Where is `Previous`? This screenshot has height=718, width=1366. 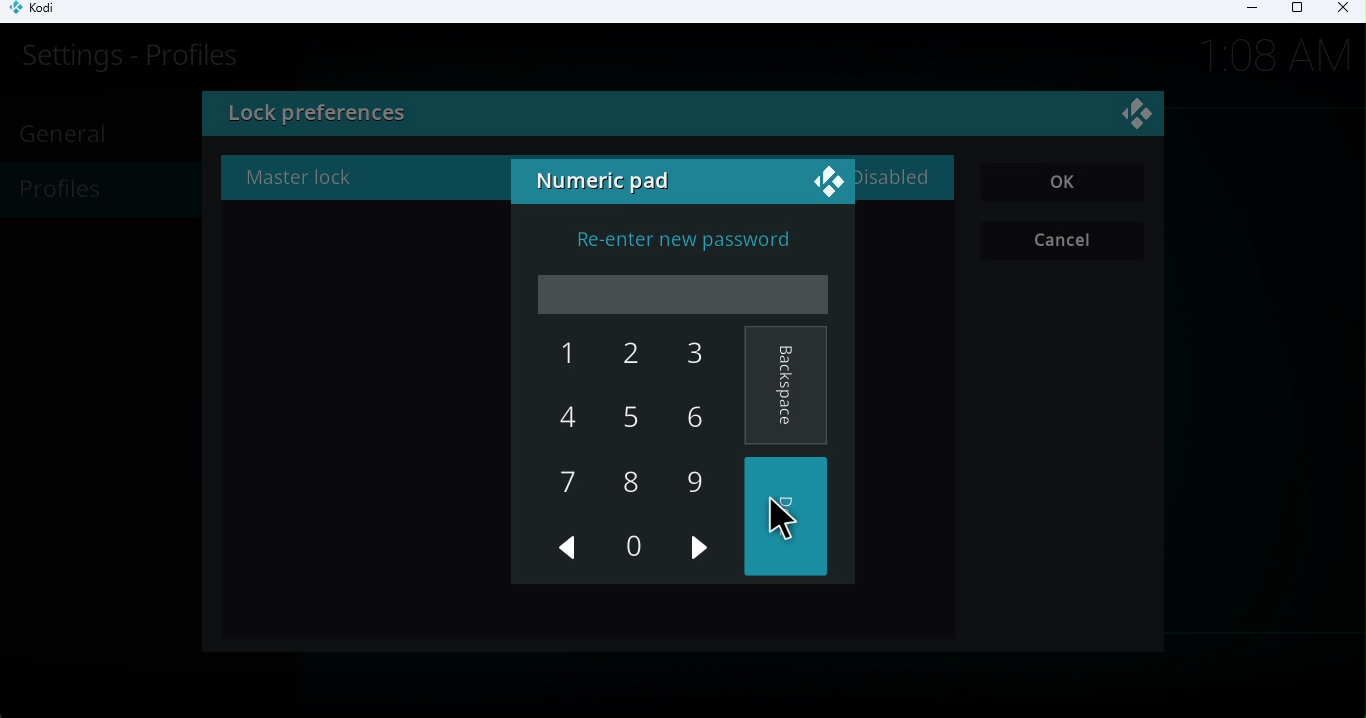 Previous is located at coordinates (569, 552).